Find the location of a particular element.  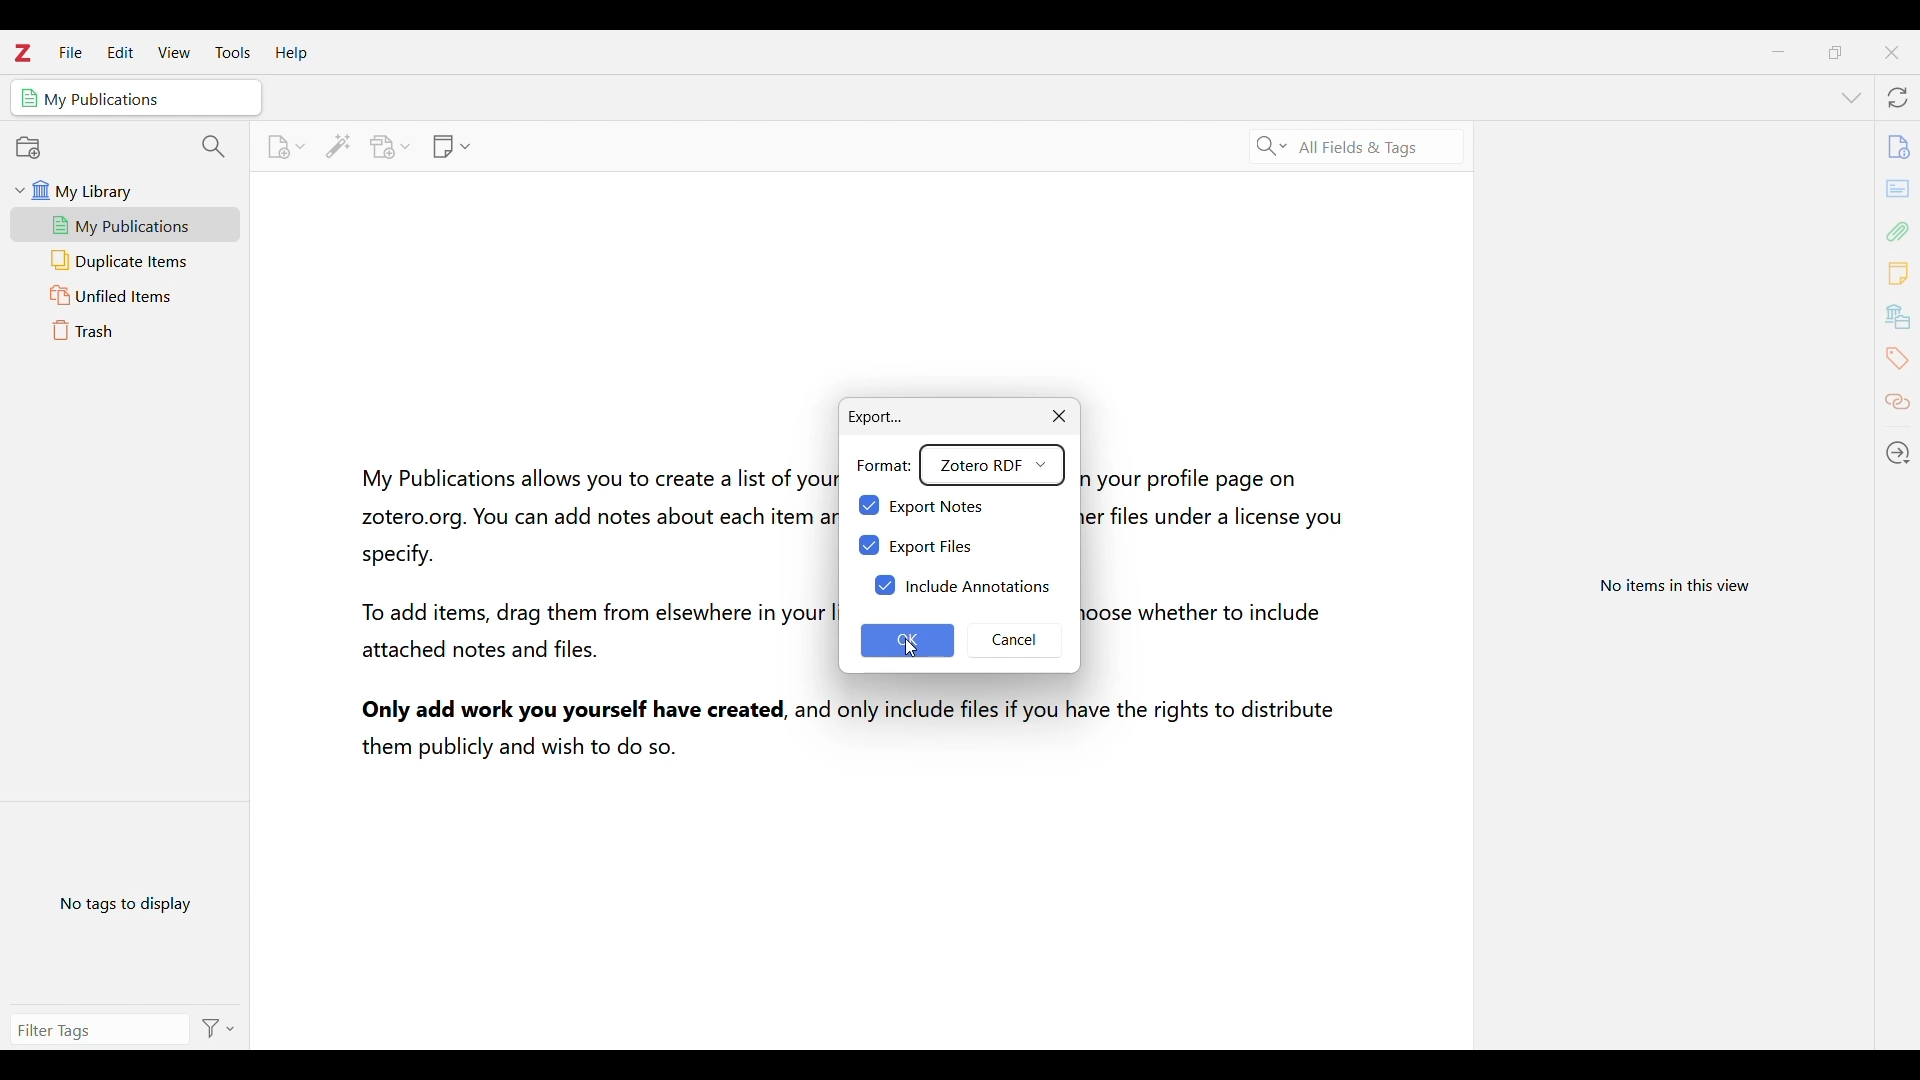

No tags to display yet is located at coordinates (126, 901).